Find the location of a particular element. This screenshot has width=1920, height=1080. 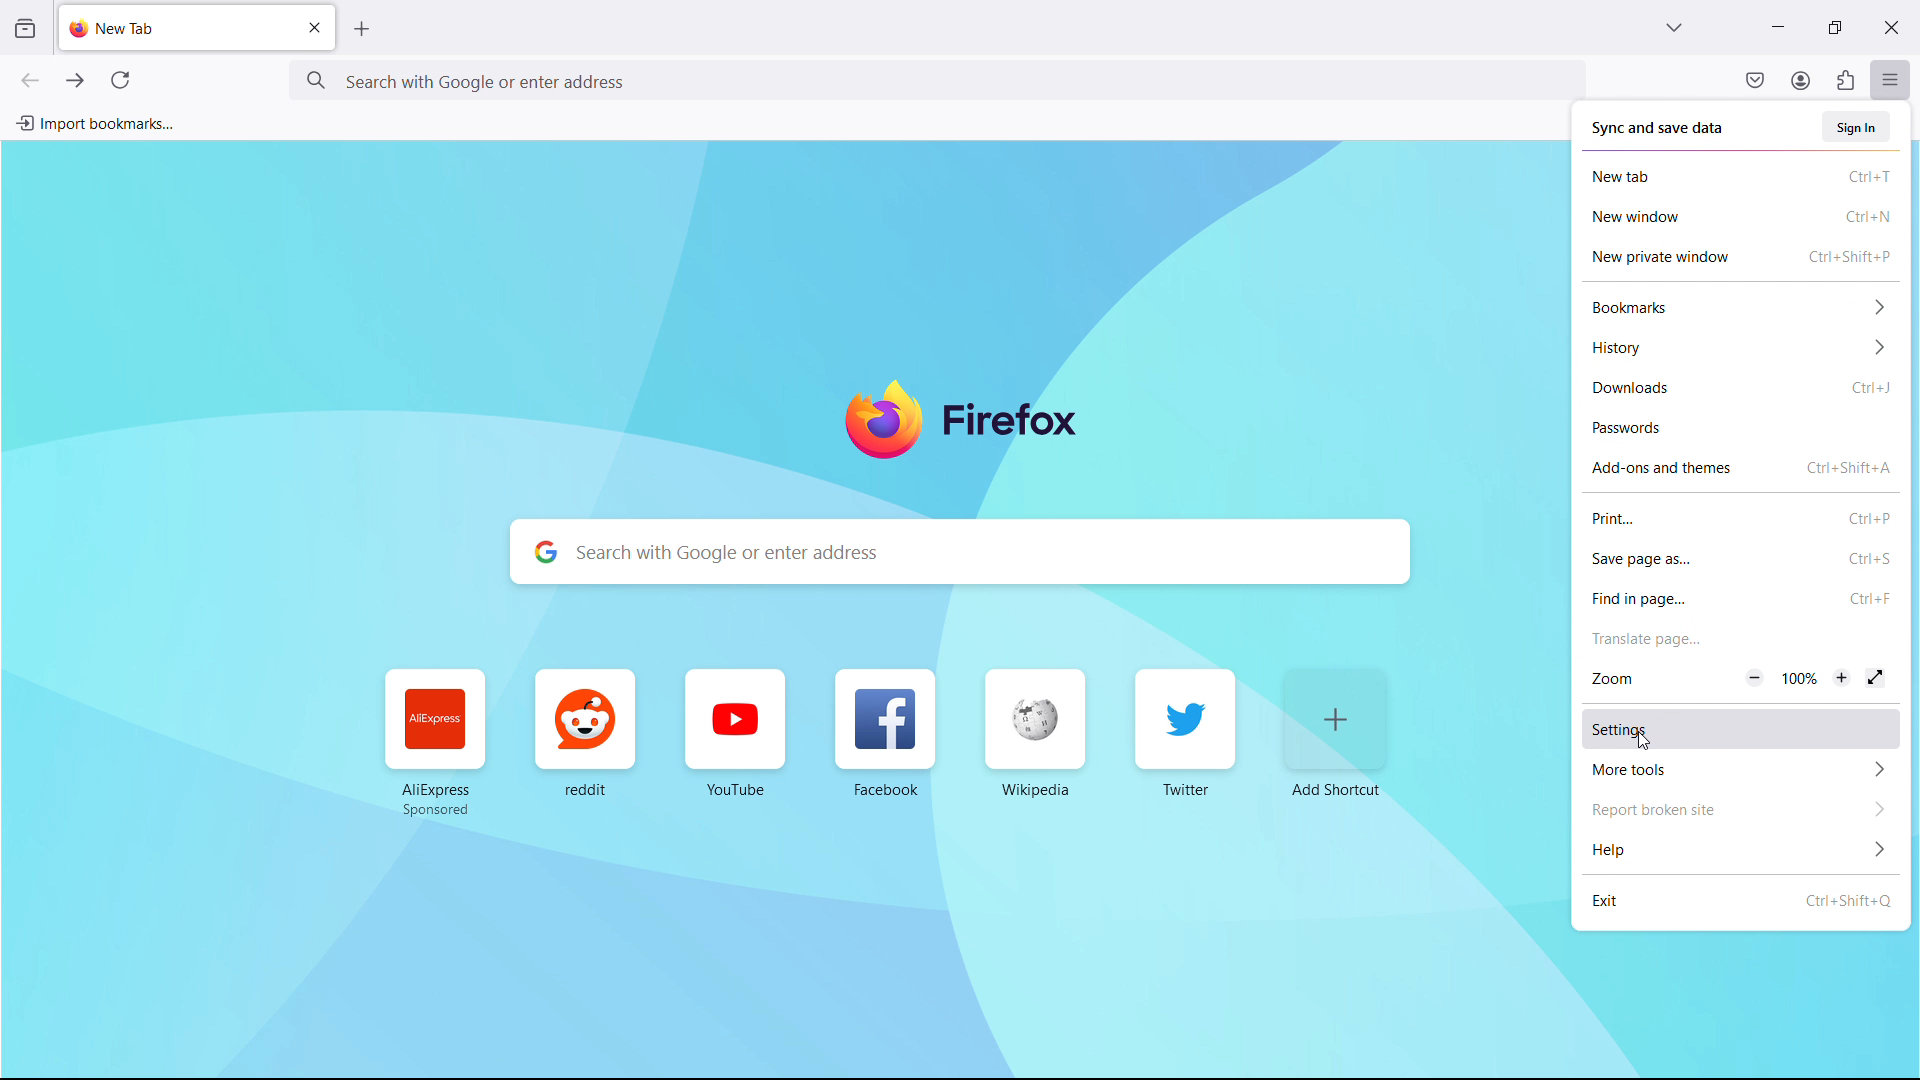

history is located at coordinates (1743, 349).